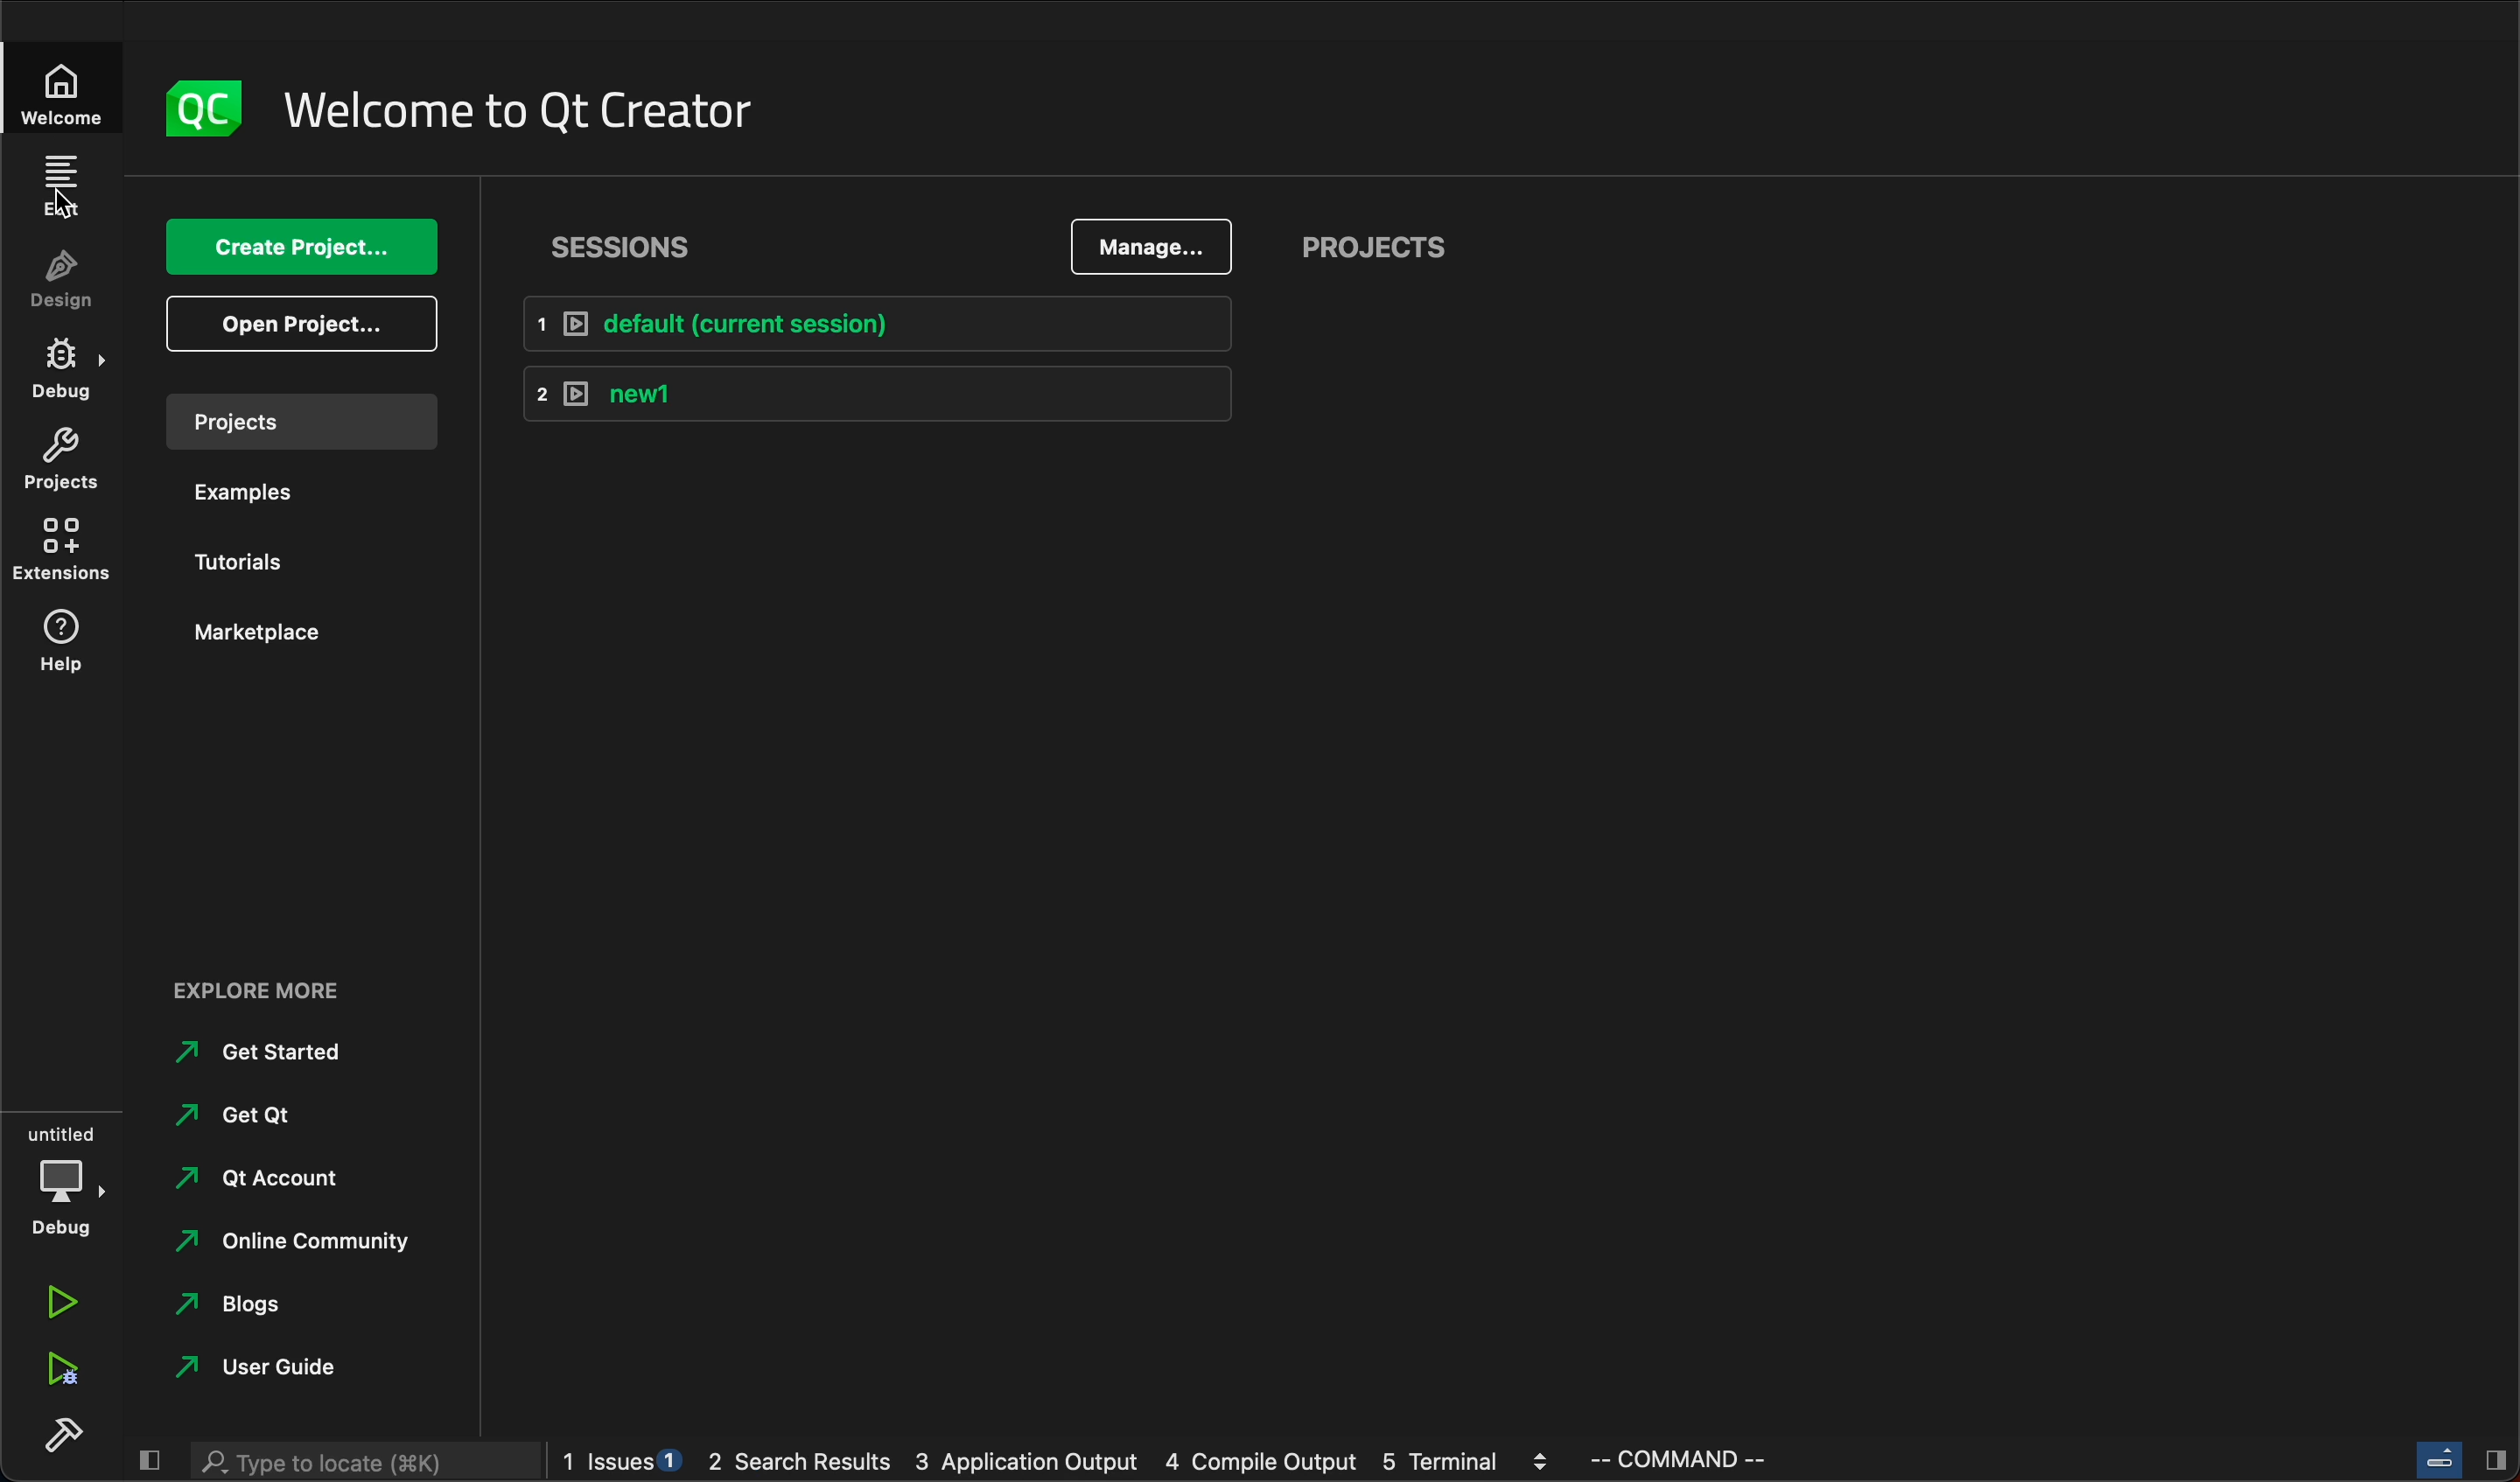 The height and width of the screenshot is (1482, 2520). Describe the element at coordinates (1363, 243) in the screenshot. I see `projects` at that location.